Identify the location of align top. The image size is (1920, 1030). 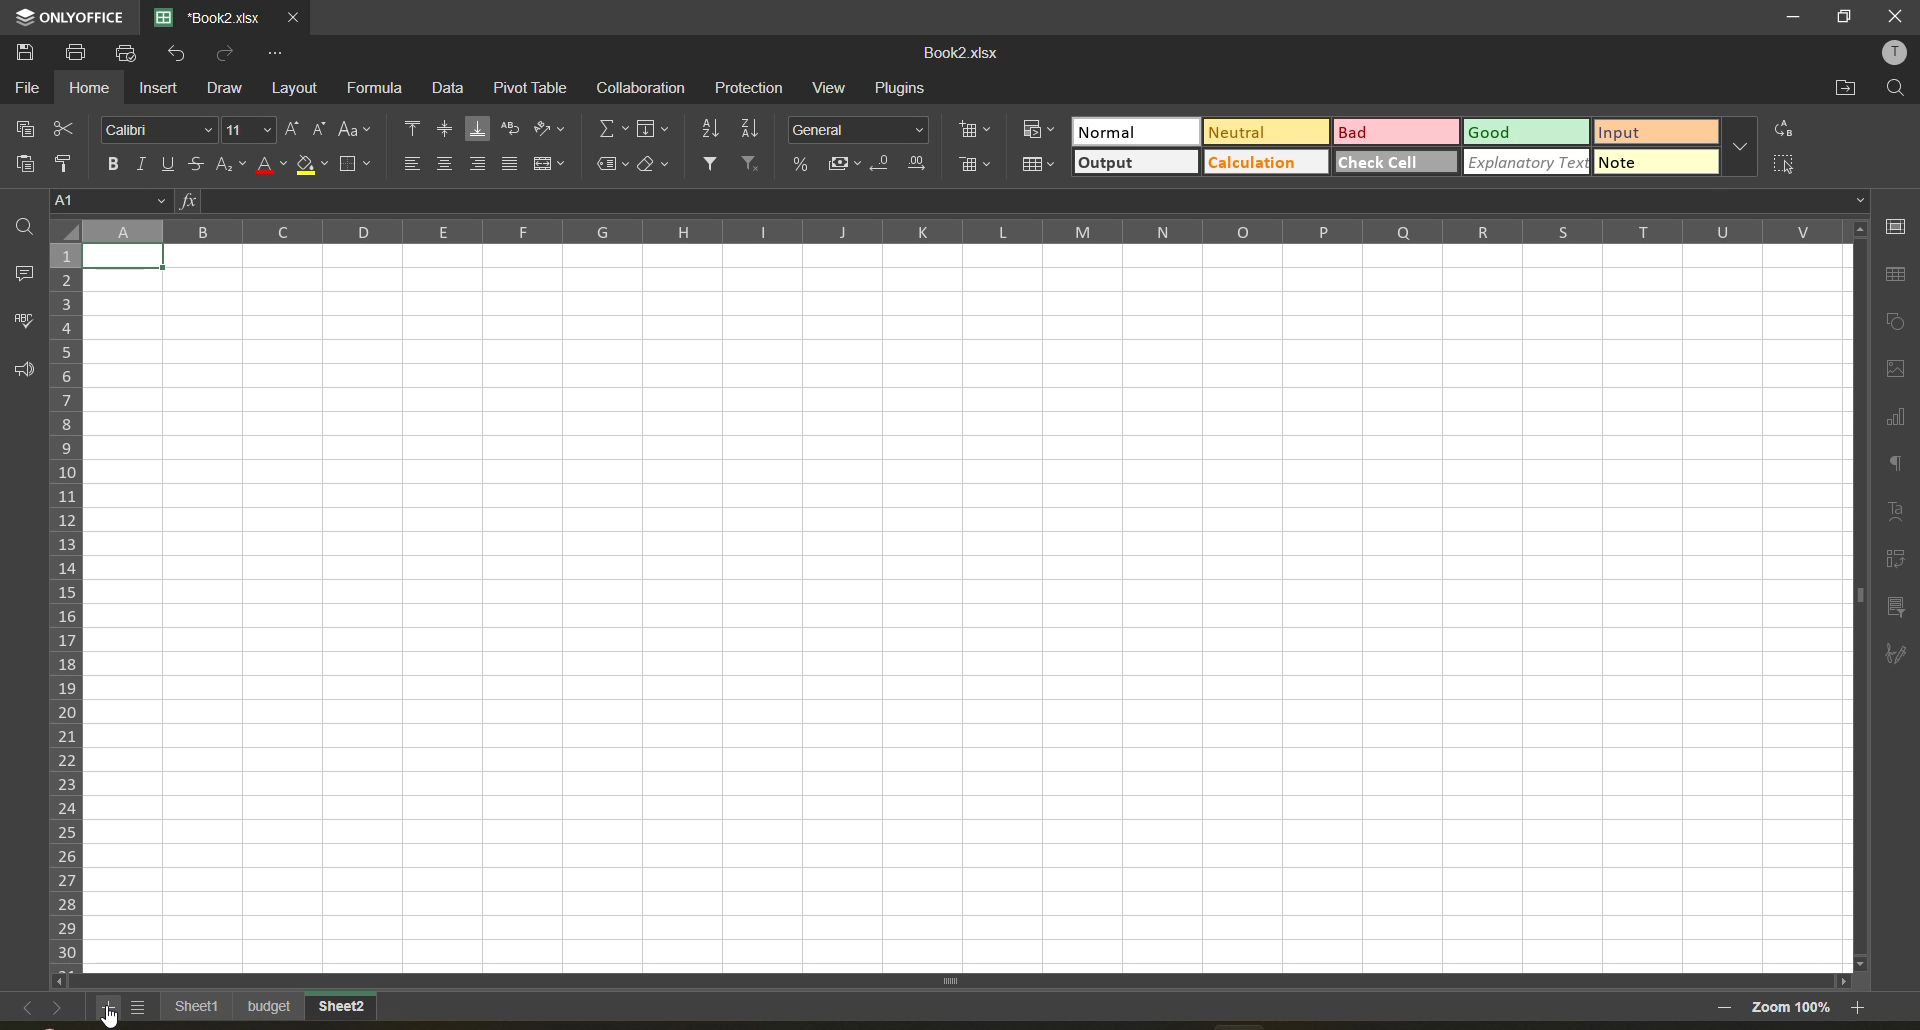
(414, 129).